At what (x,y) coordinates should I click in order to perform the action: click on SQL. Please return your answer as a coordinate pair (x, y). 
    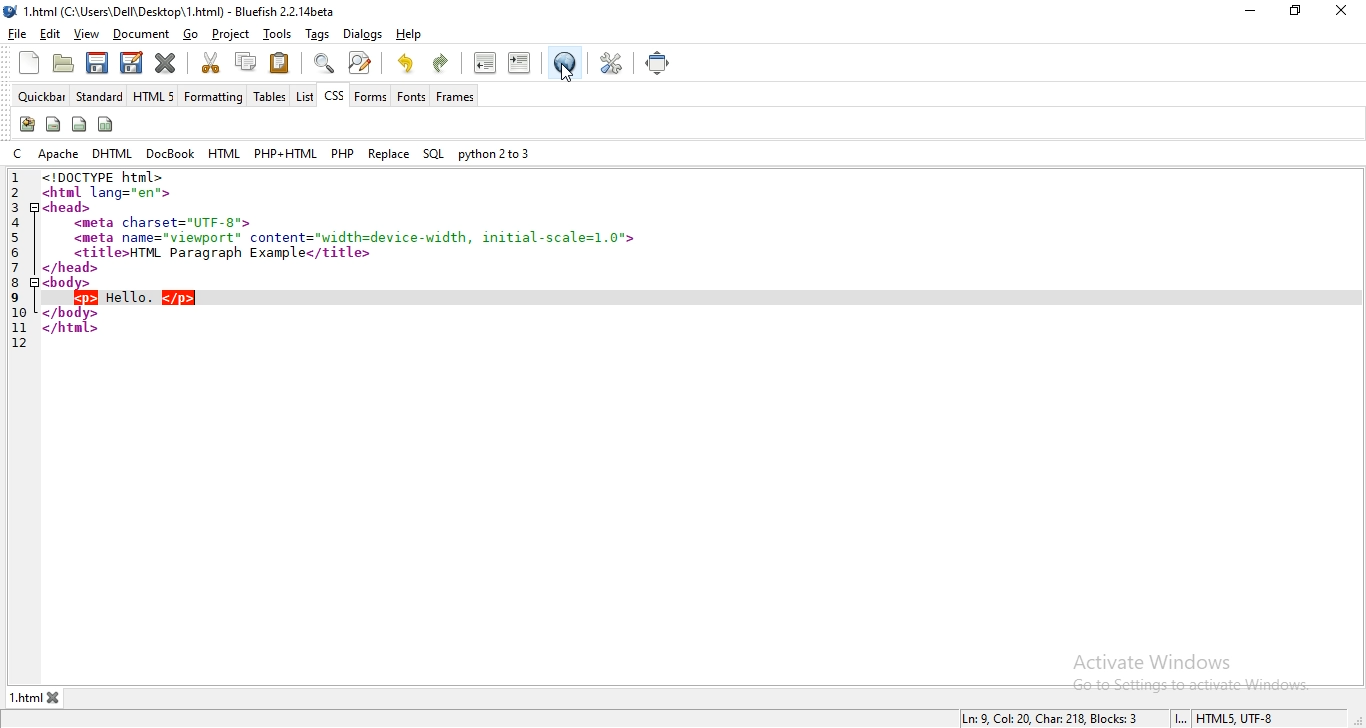
    Looking at the image, I should click on (434, 154).